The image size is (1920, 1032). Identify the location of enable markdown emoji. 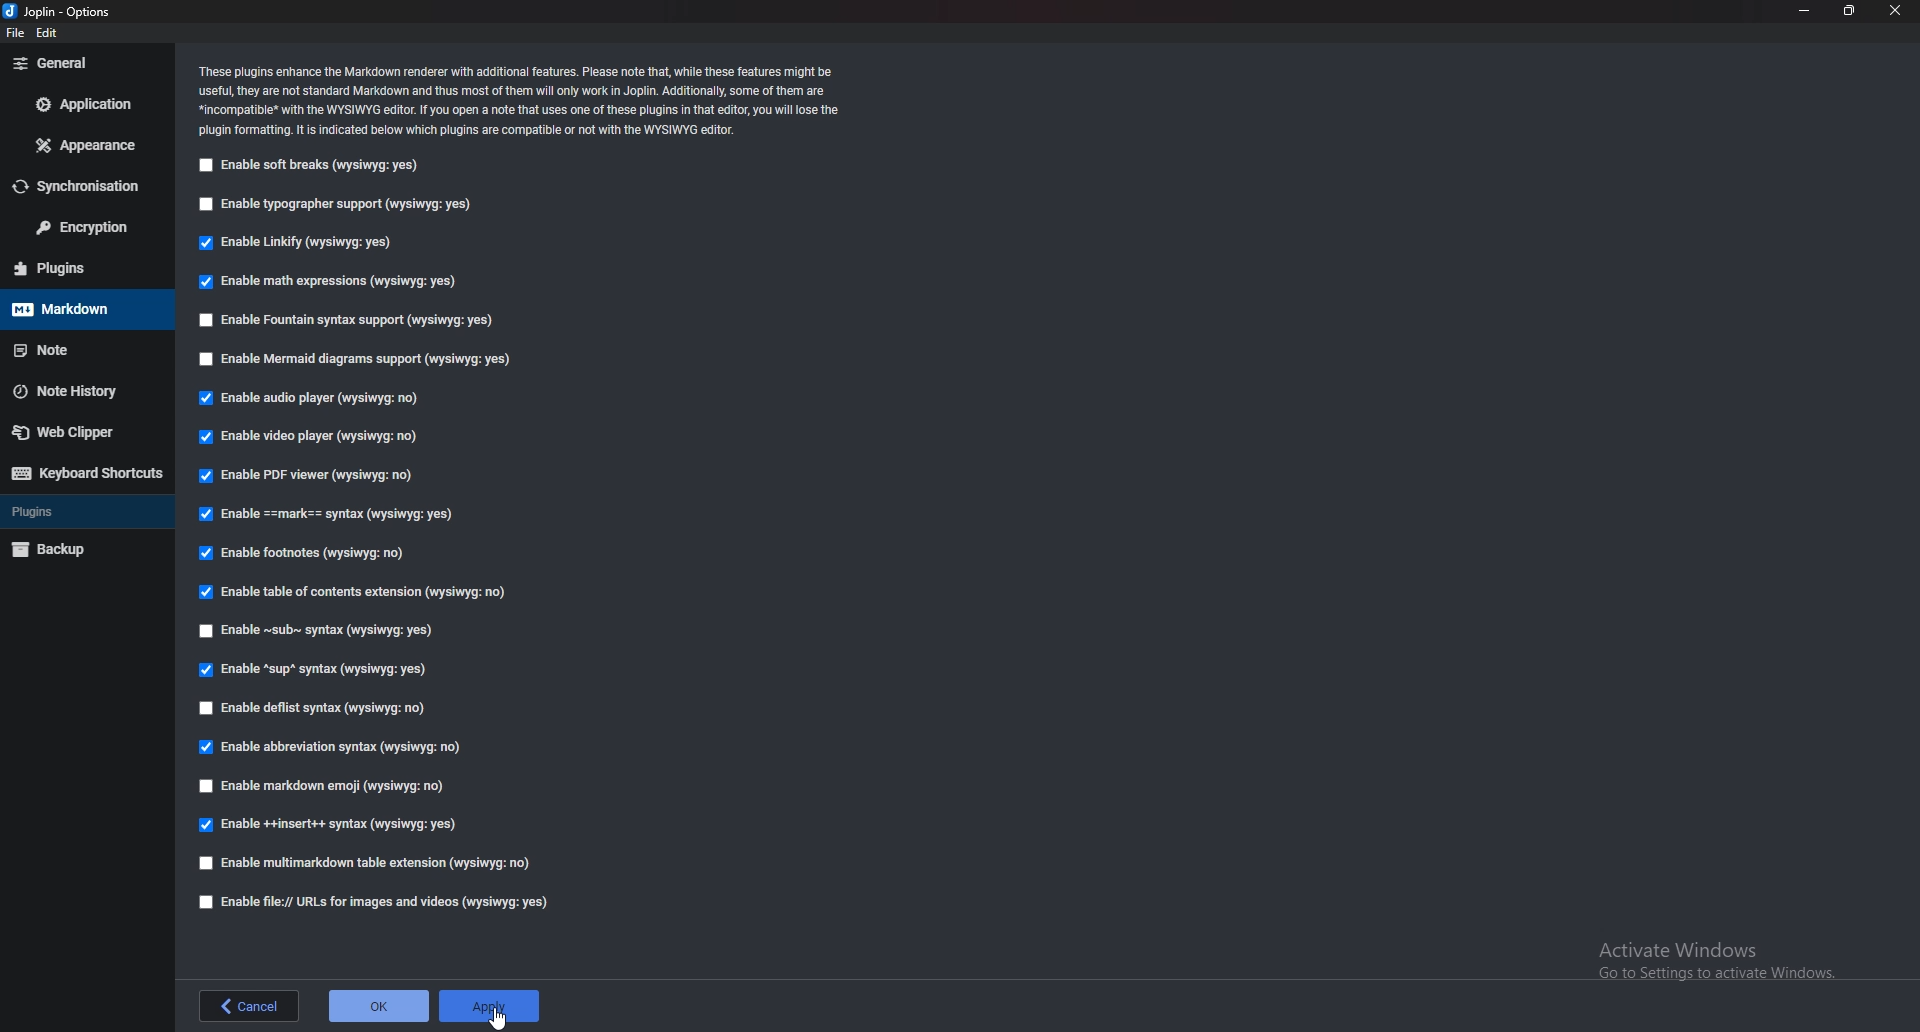
(328, 788).